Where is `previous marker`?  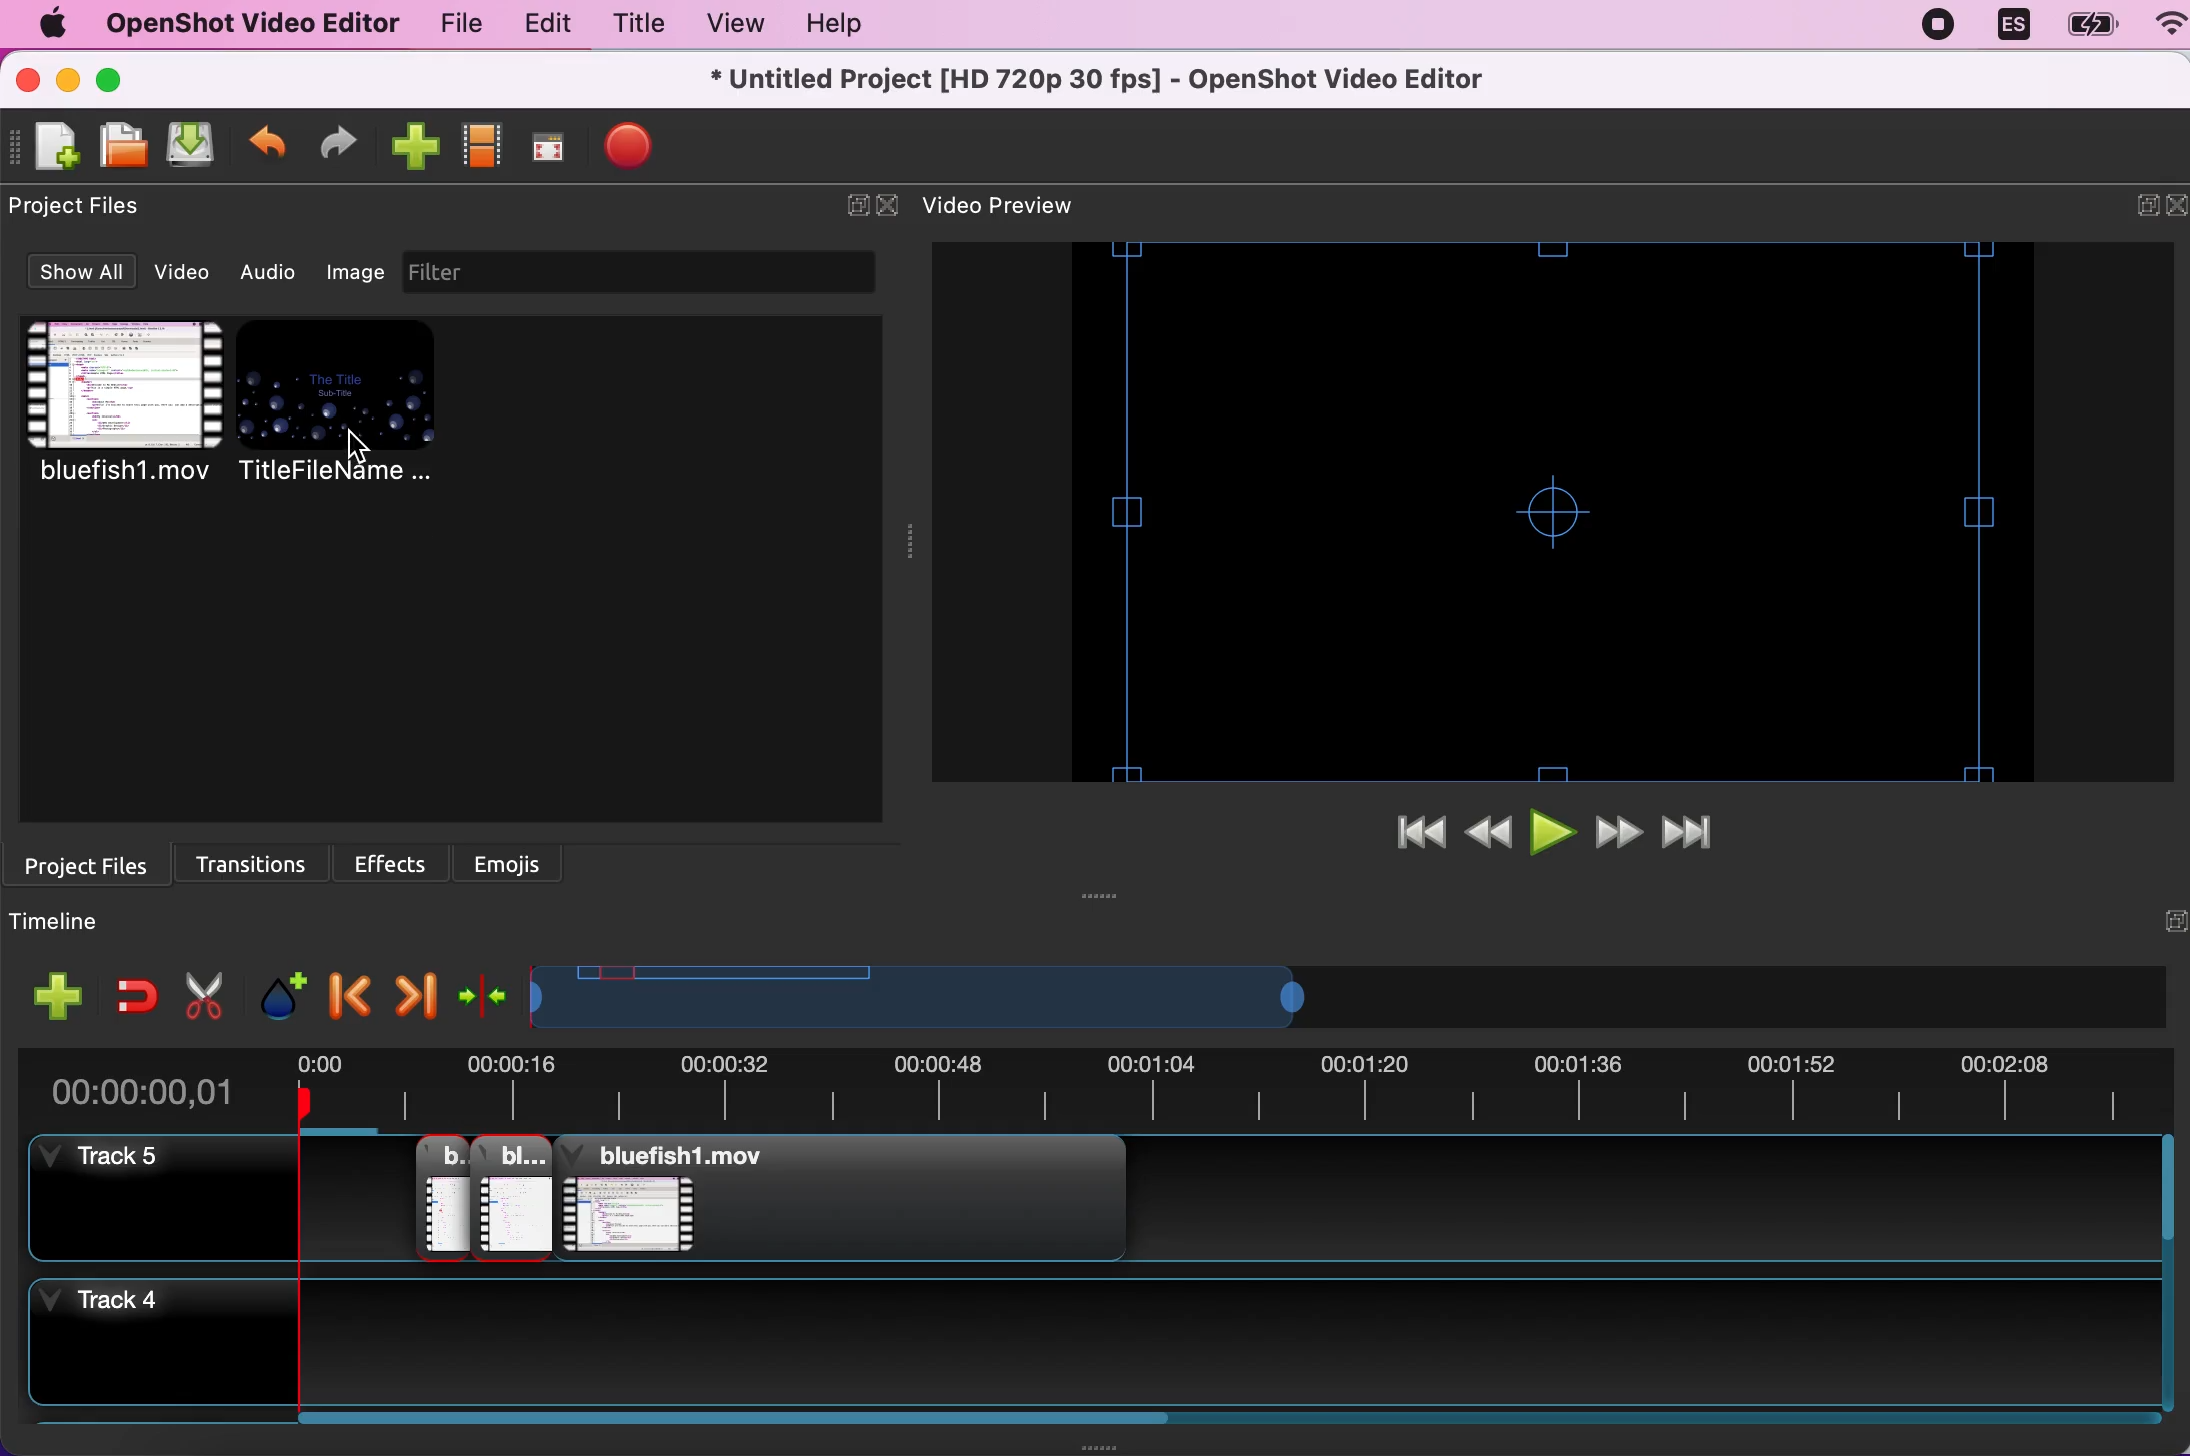
previous marker is located at coordinates (347, 989).